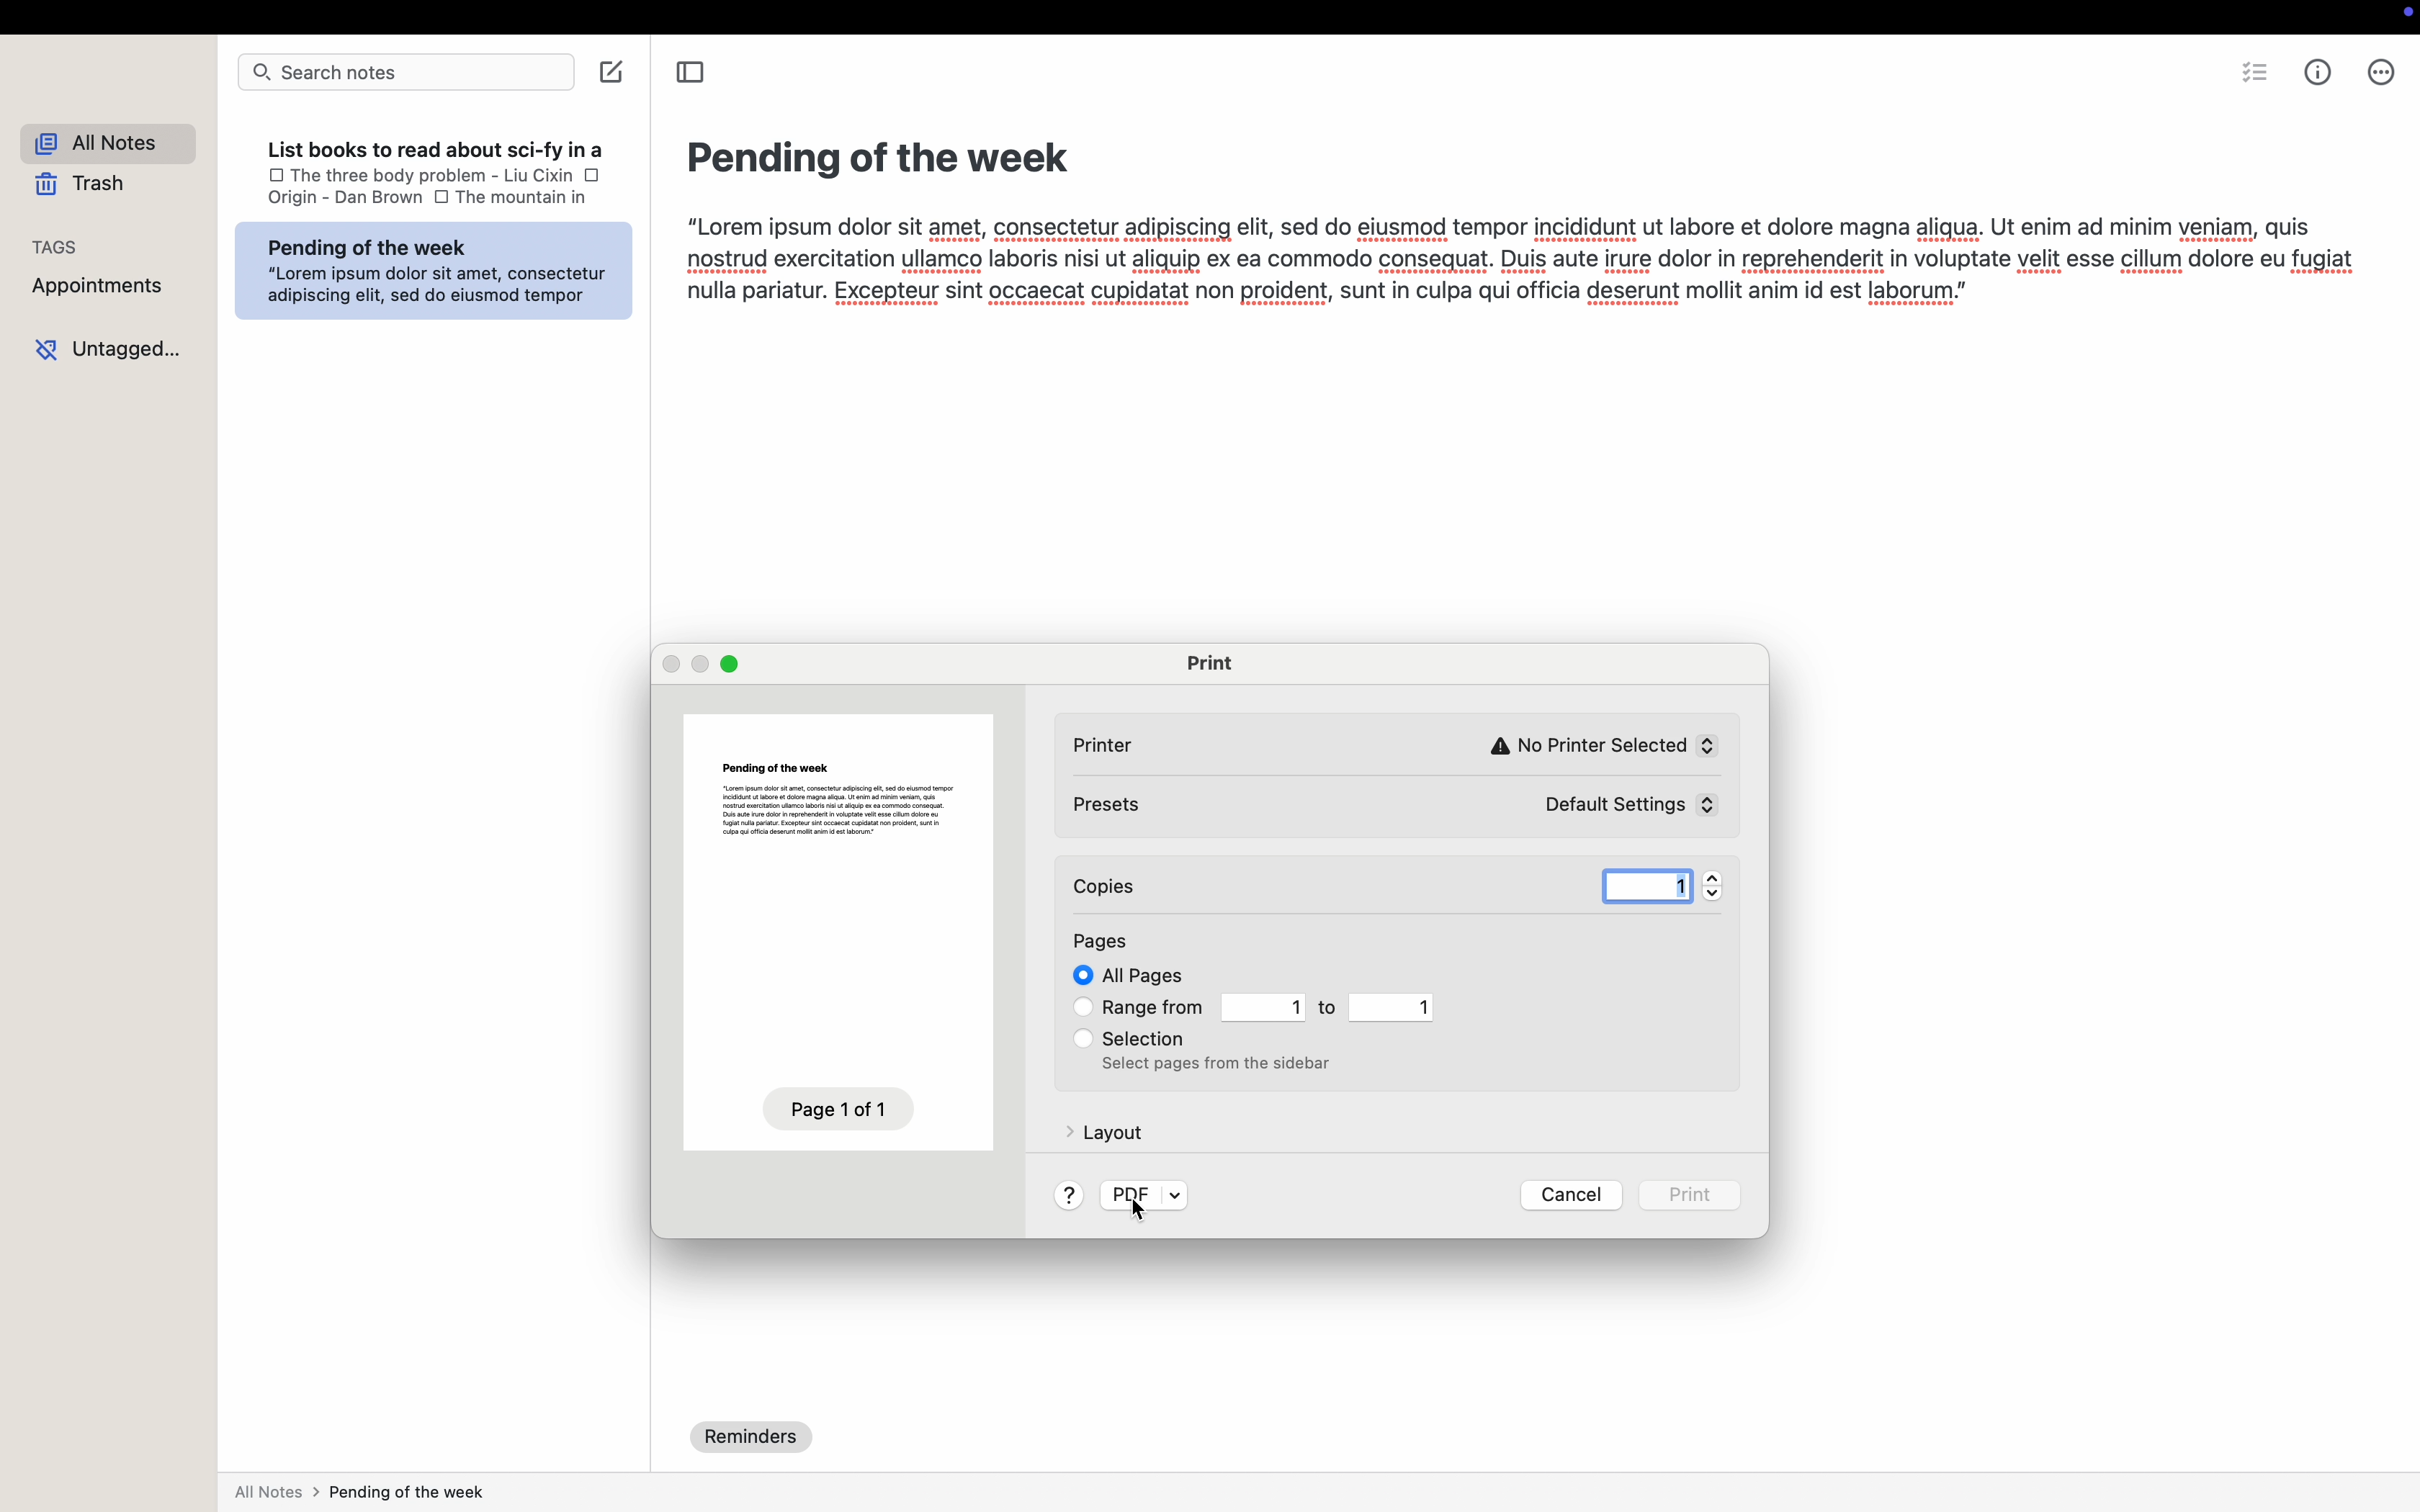 The image size is (2420, 1512). I want to click on 1, so click(1393, 1009).